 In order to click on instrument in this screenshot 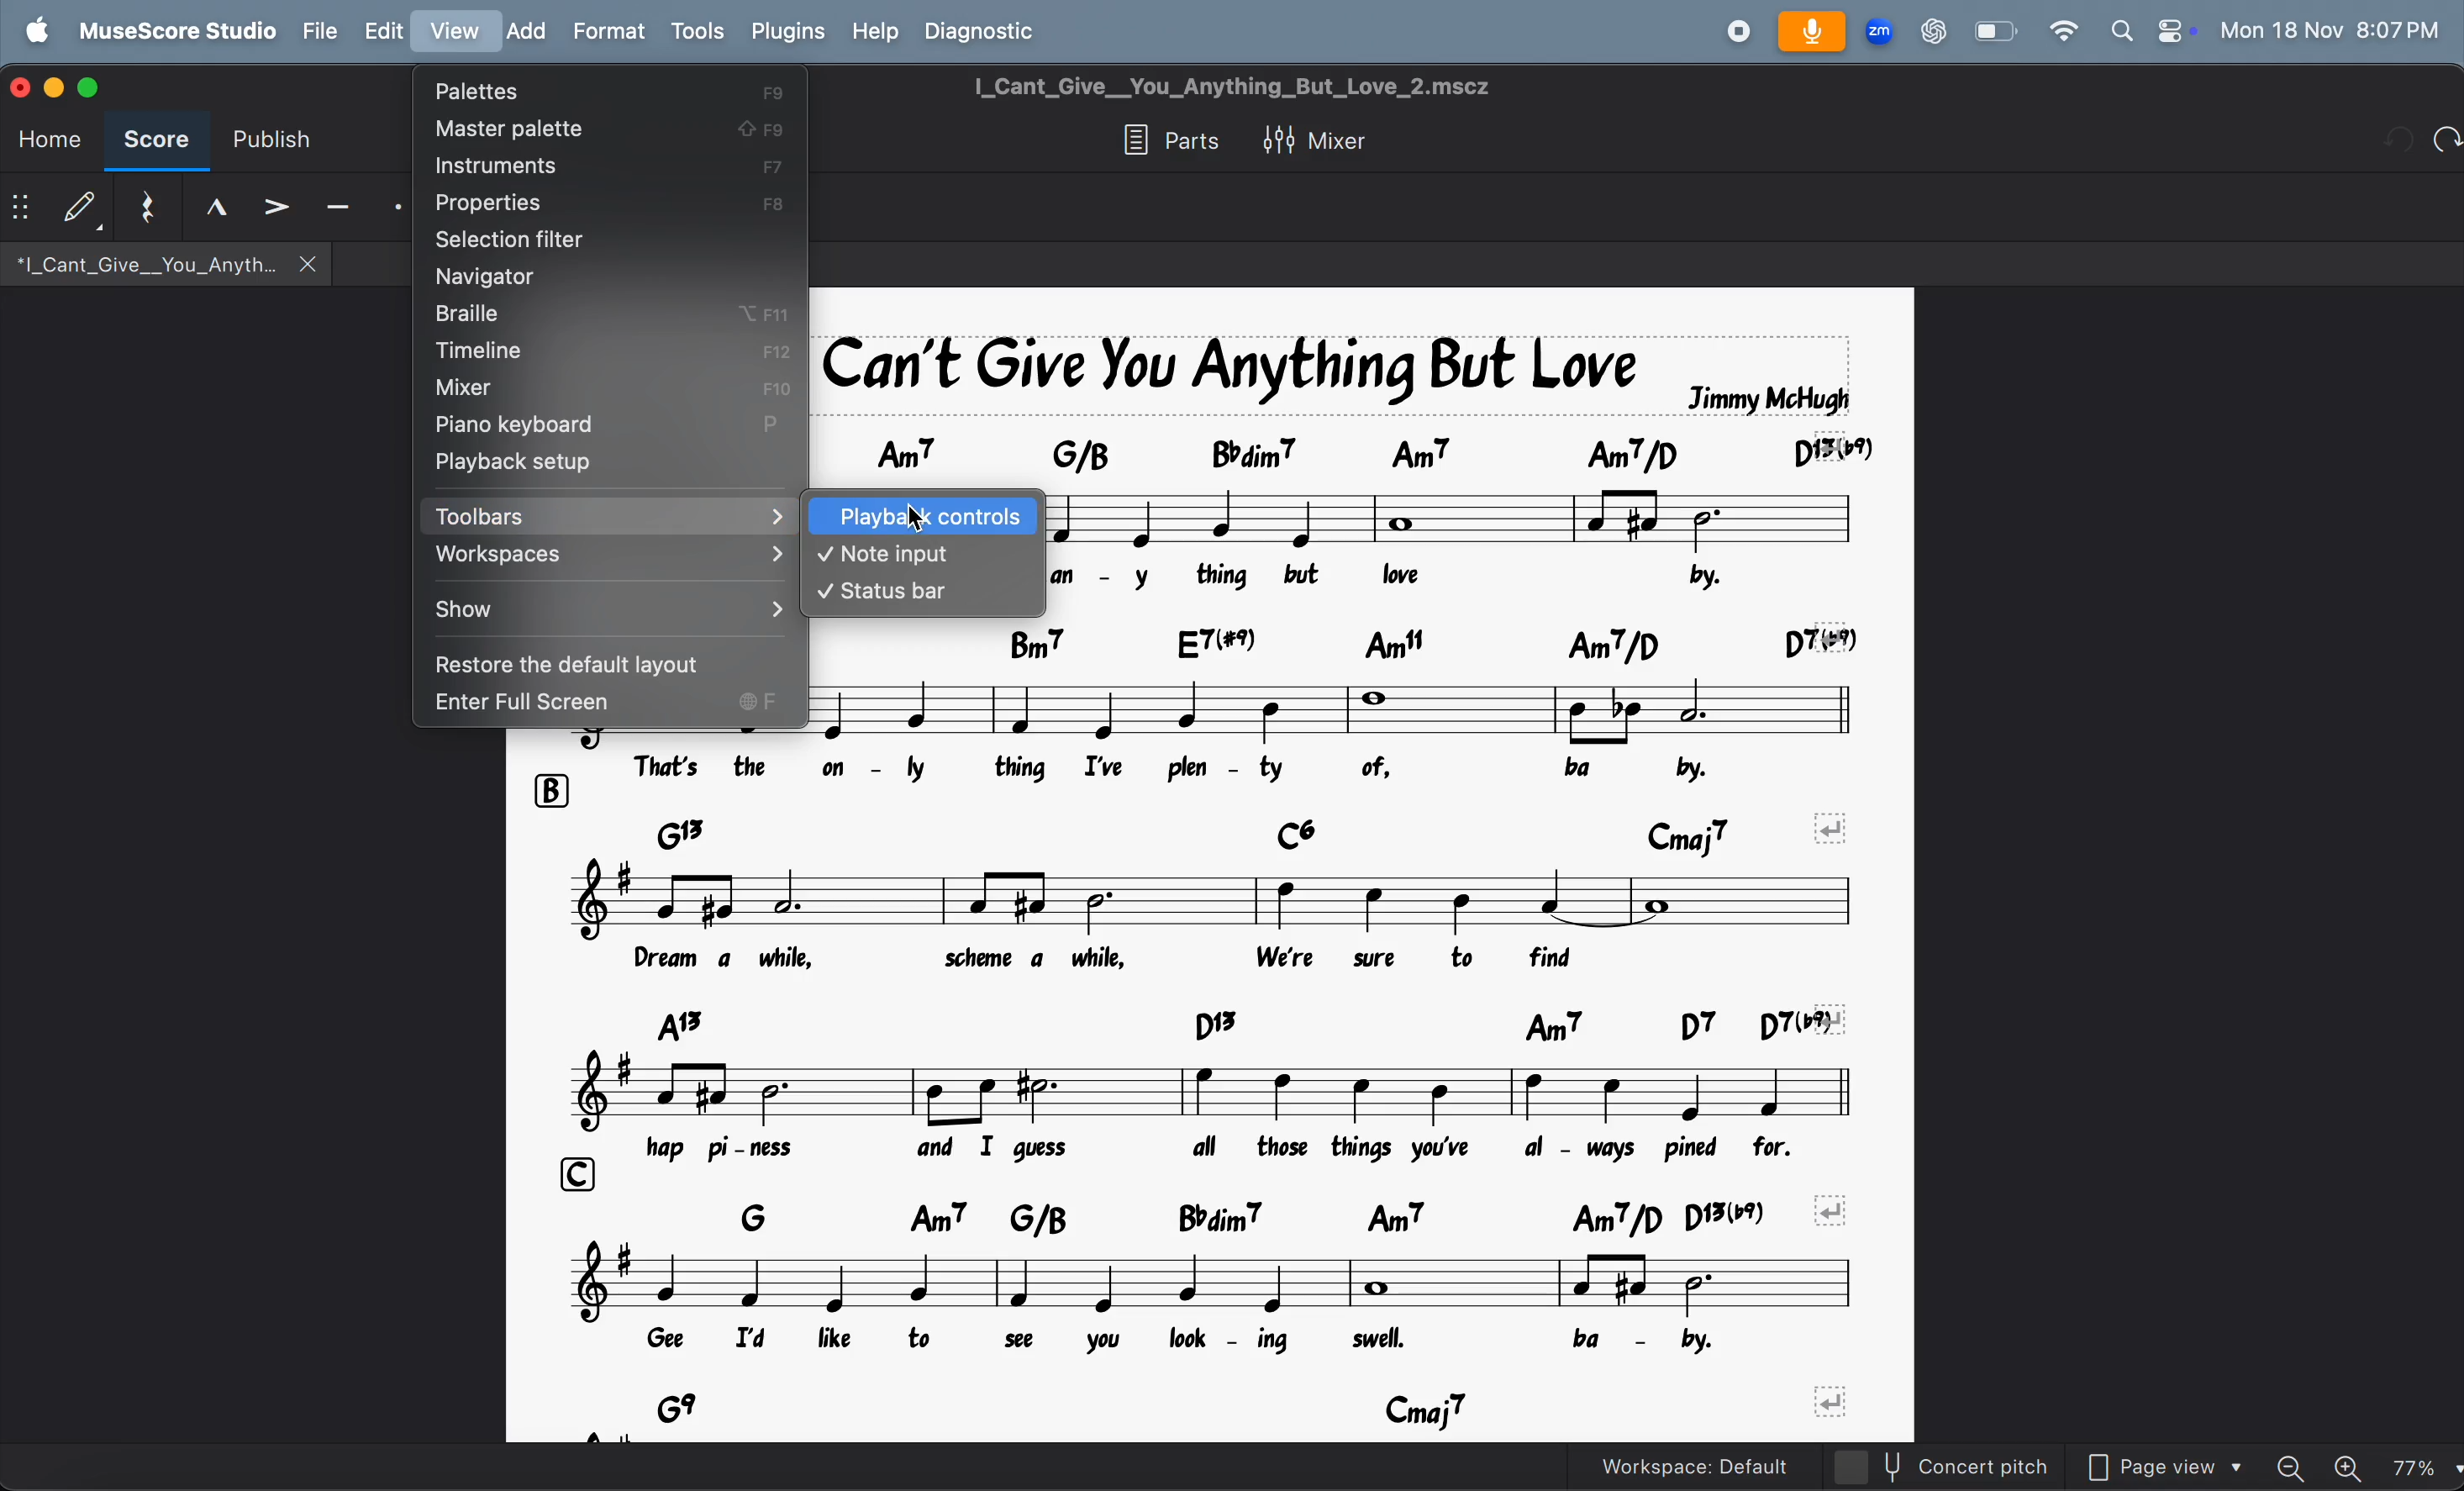, I will do `click(612, 166)`.